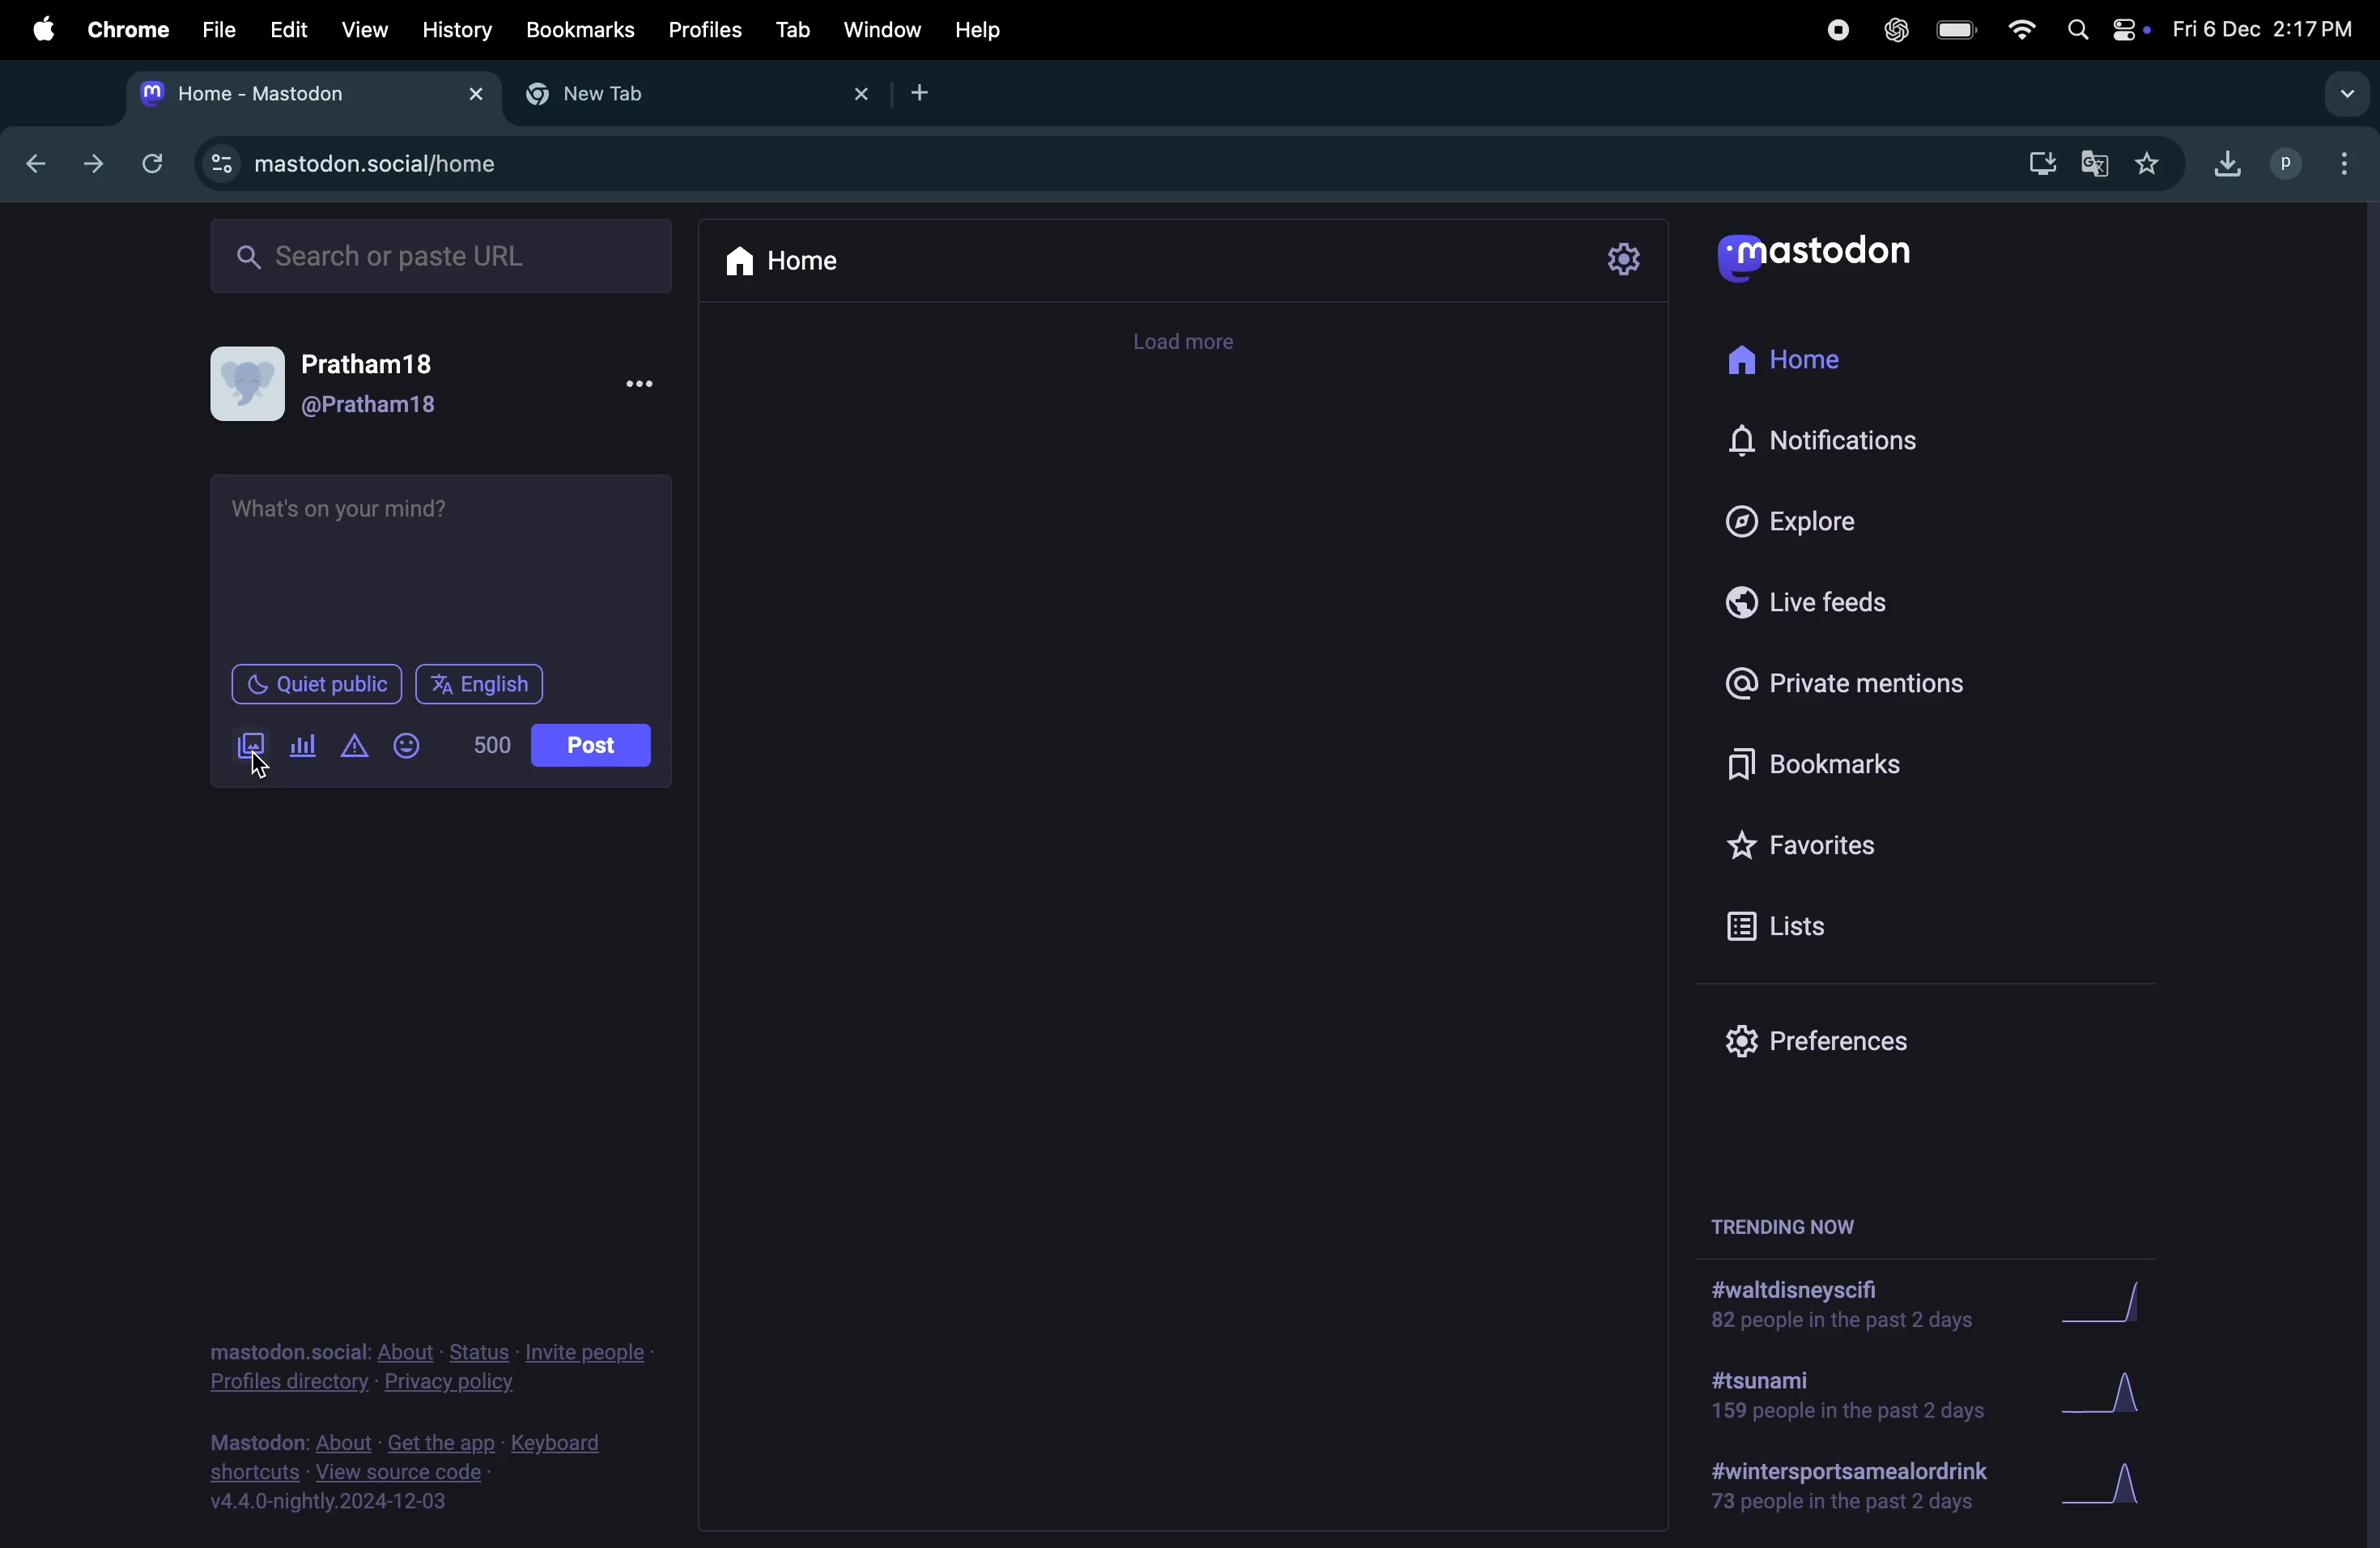  Describe the element at coordinates (1899, 32) in the screenshot. I see `chatgpt` at that location.